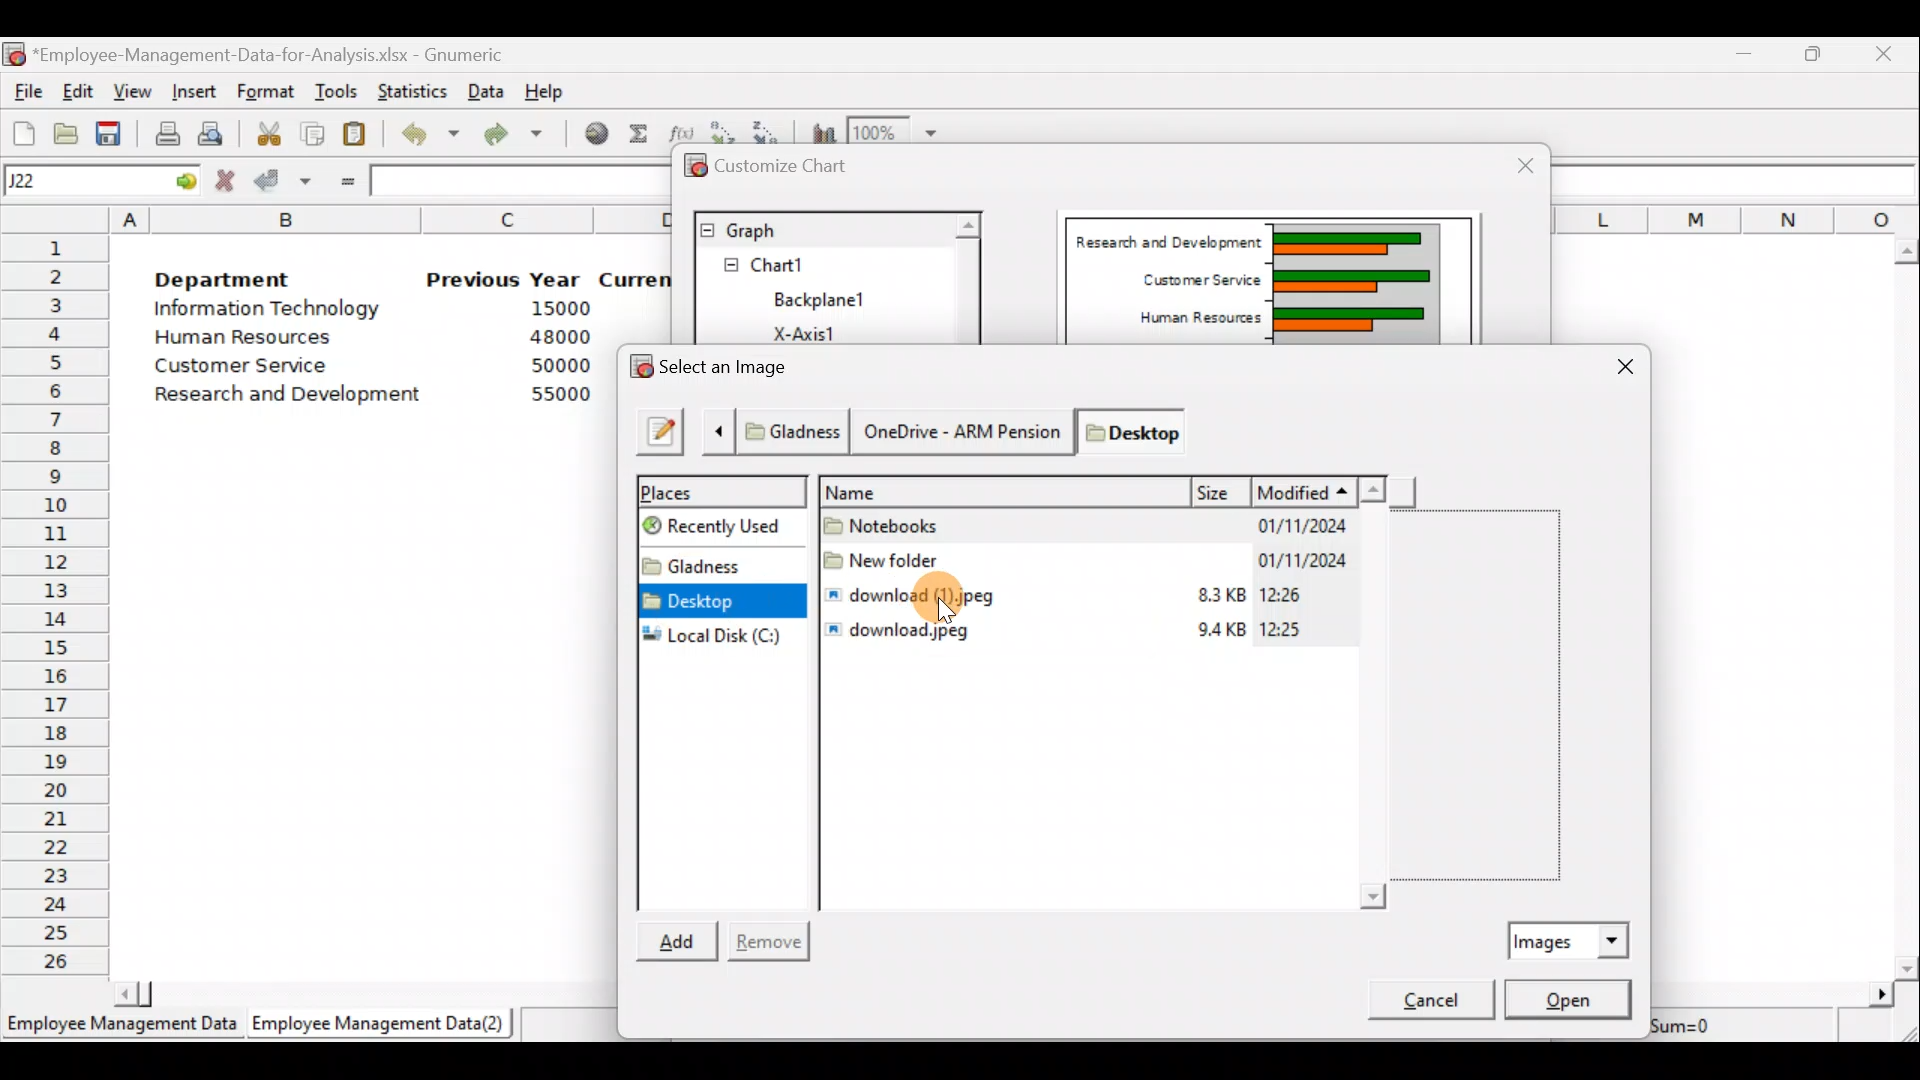 This screenshot has height=1080, width=1920. What do you see at coordinates (1165, 237) in the screenshot?
I see `Research and Development` at bounding box center [1165, 237].